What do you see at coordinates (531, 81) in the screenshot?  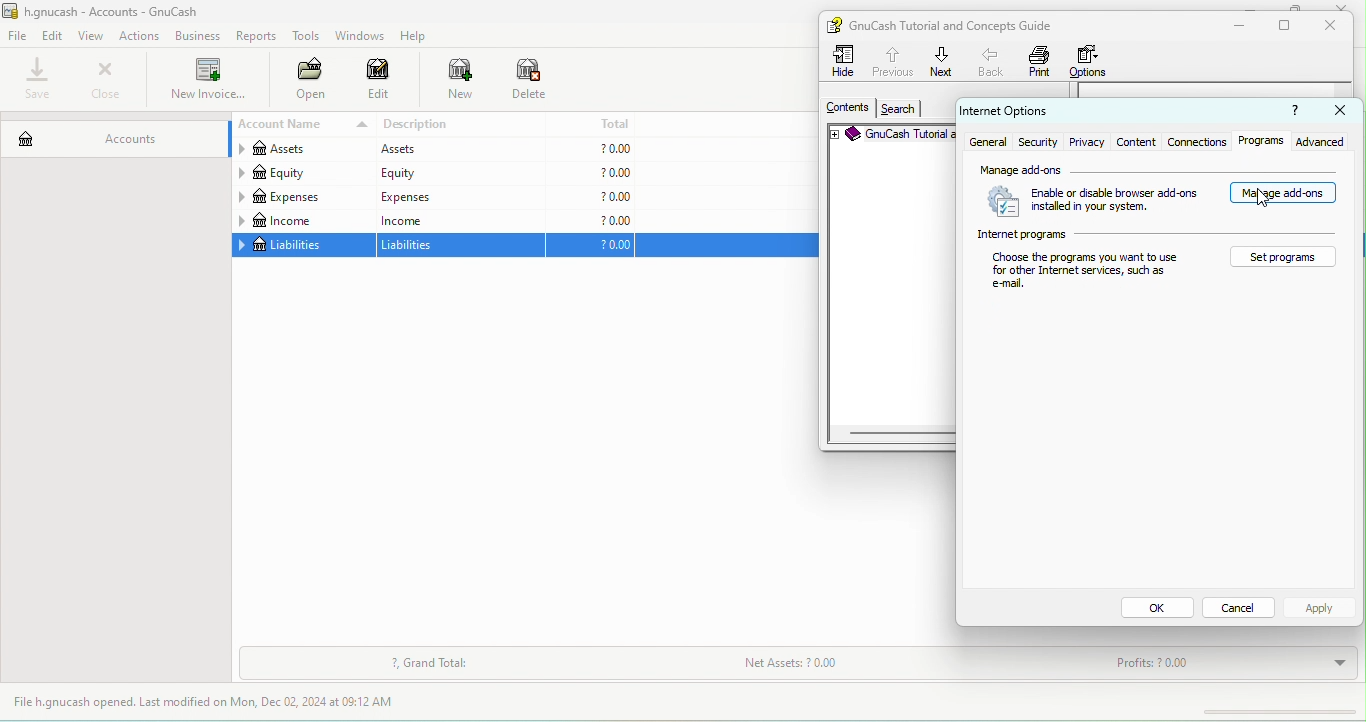 I see `delete` at bounding box center [531, 81].